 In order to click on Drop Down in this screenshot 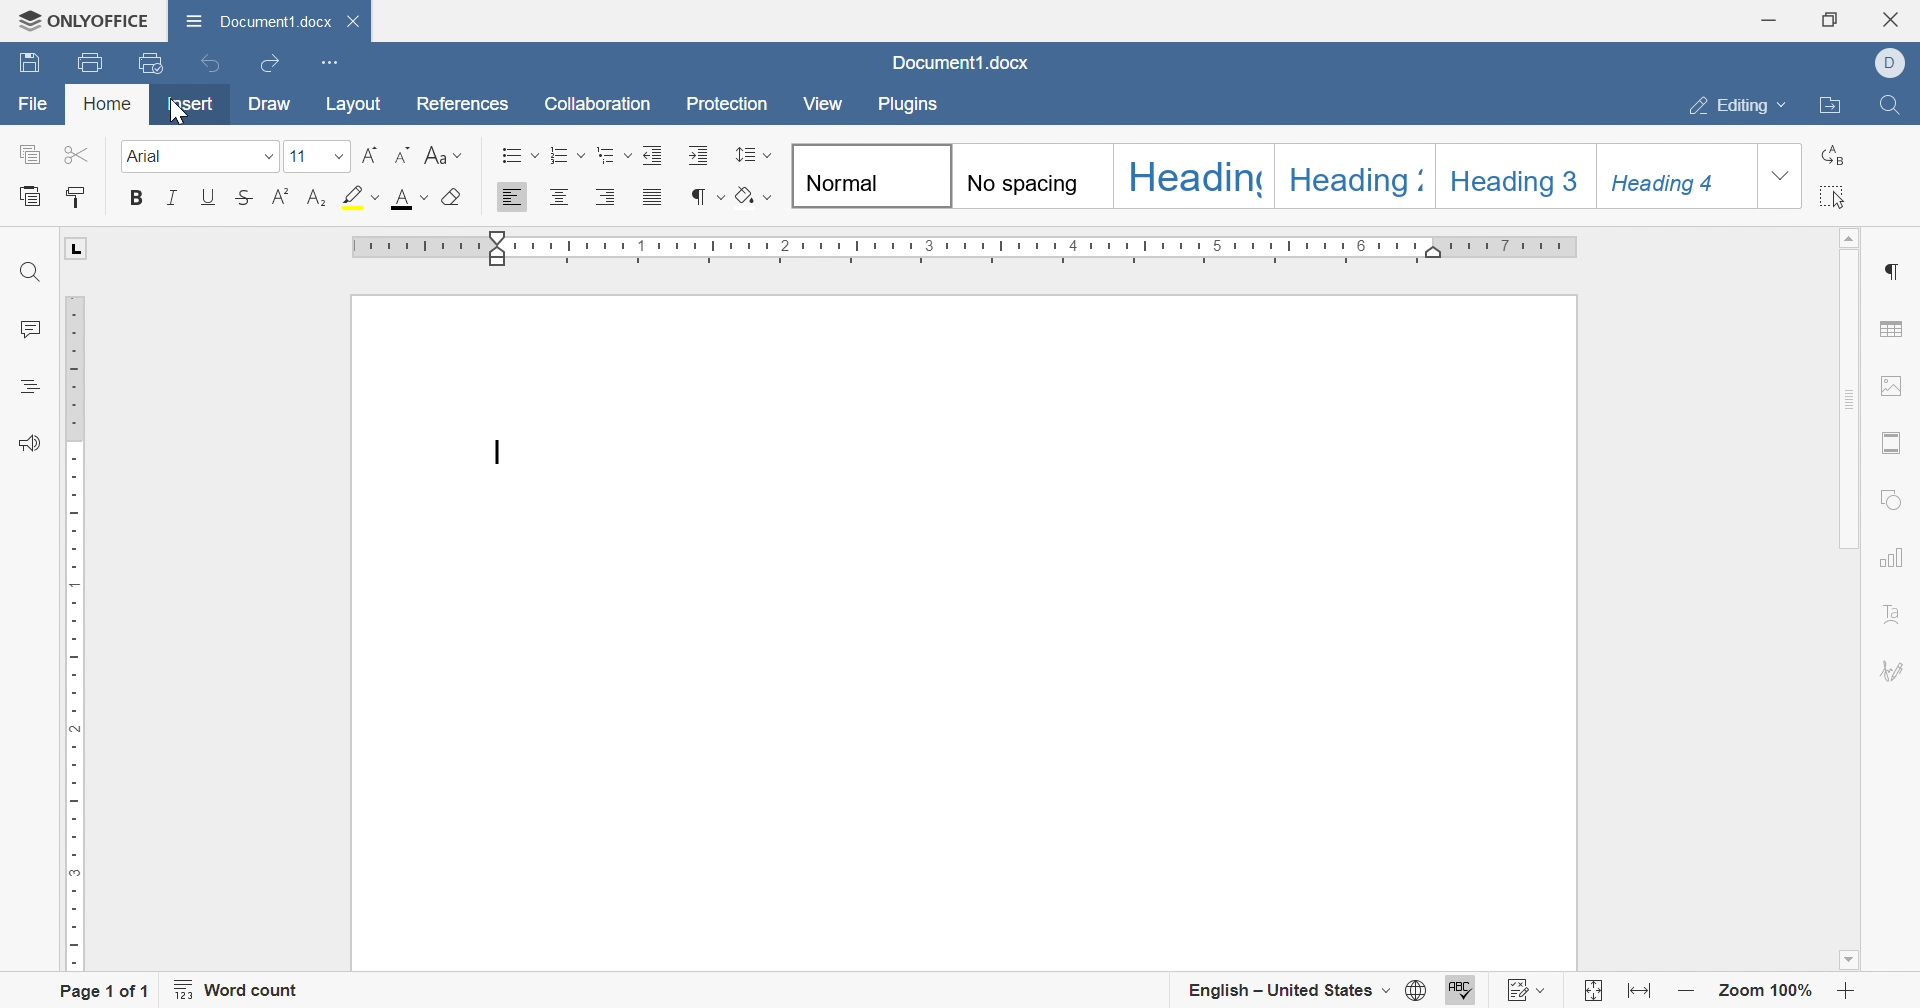, I will do `click(1547, 989)`.